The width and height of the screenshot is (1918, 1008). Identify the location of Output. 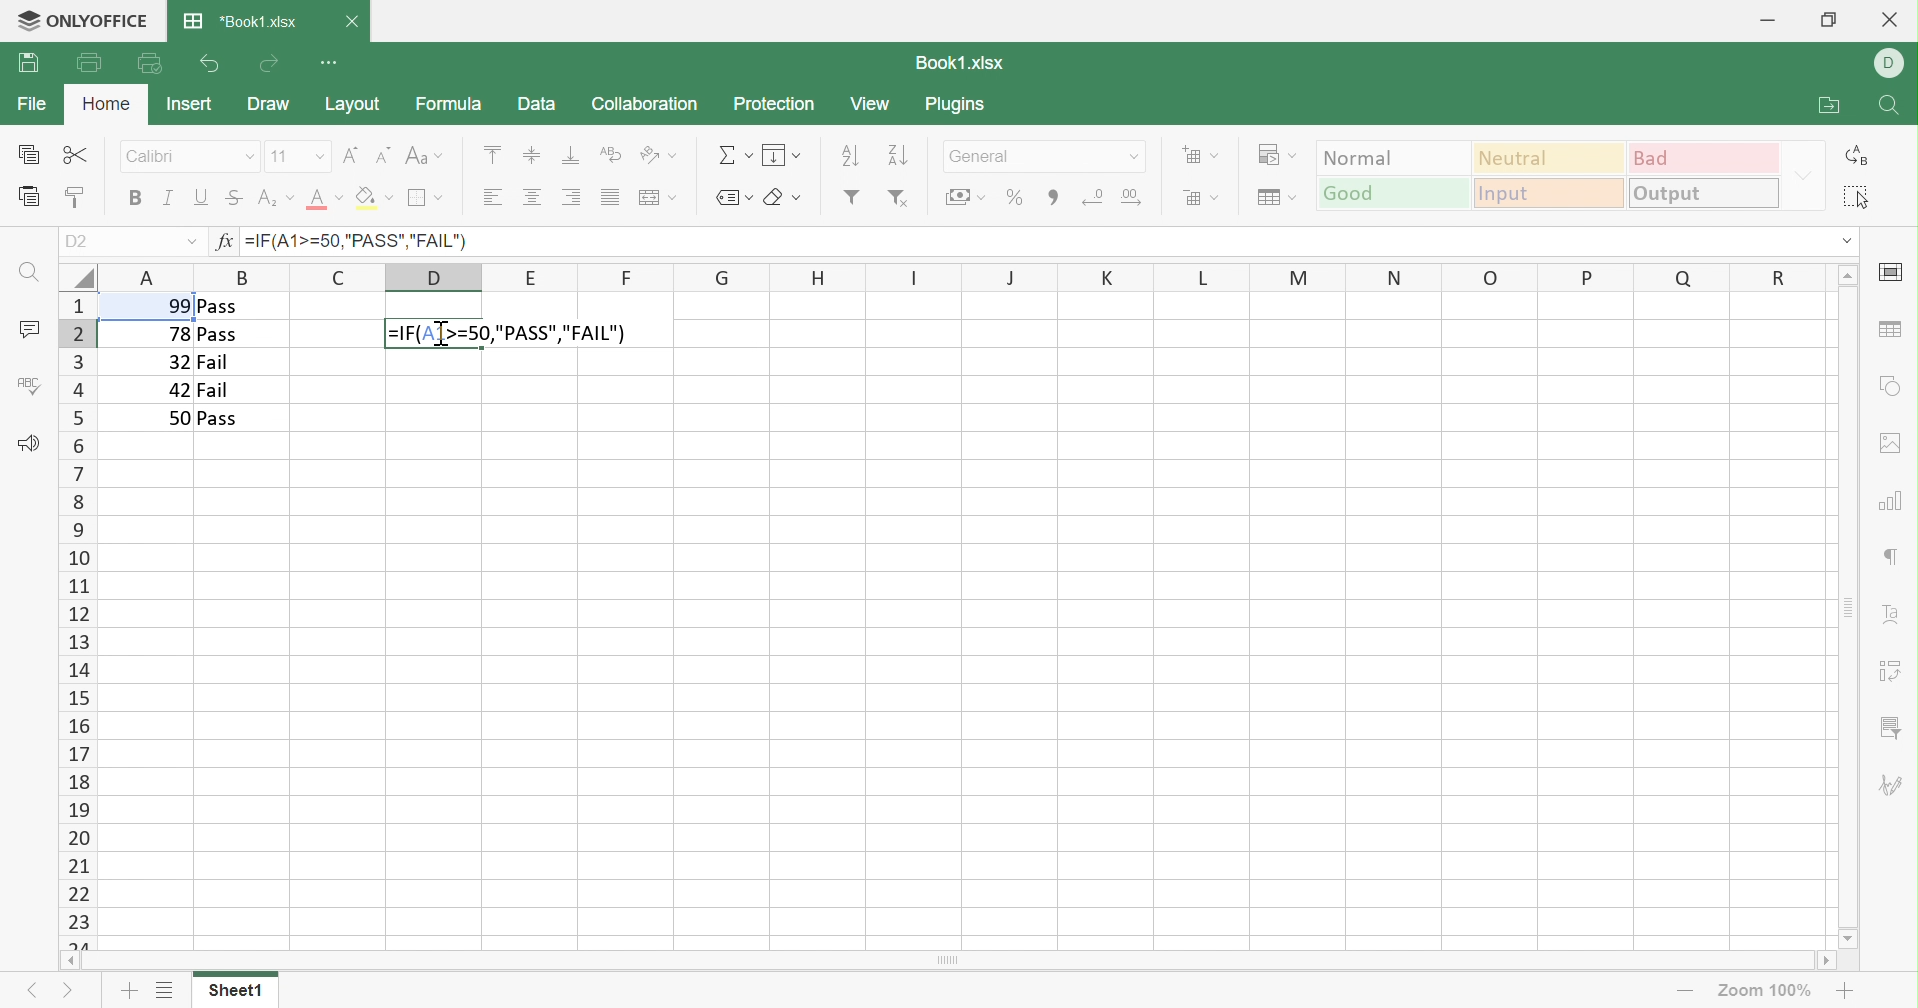
(1706, 192).